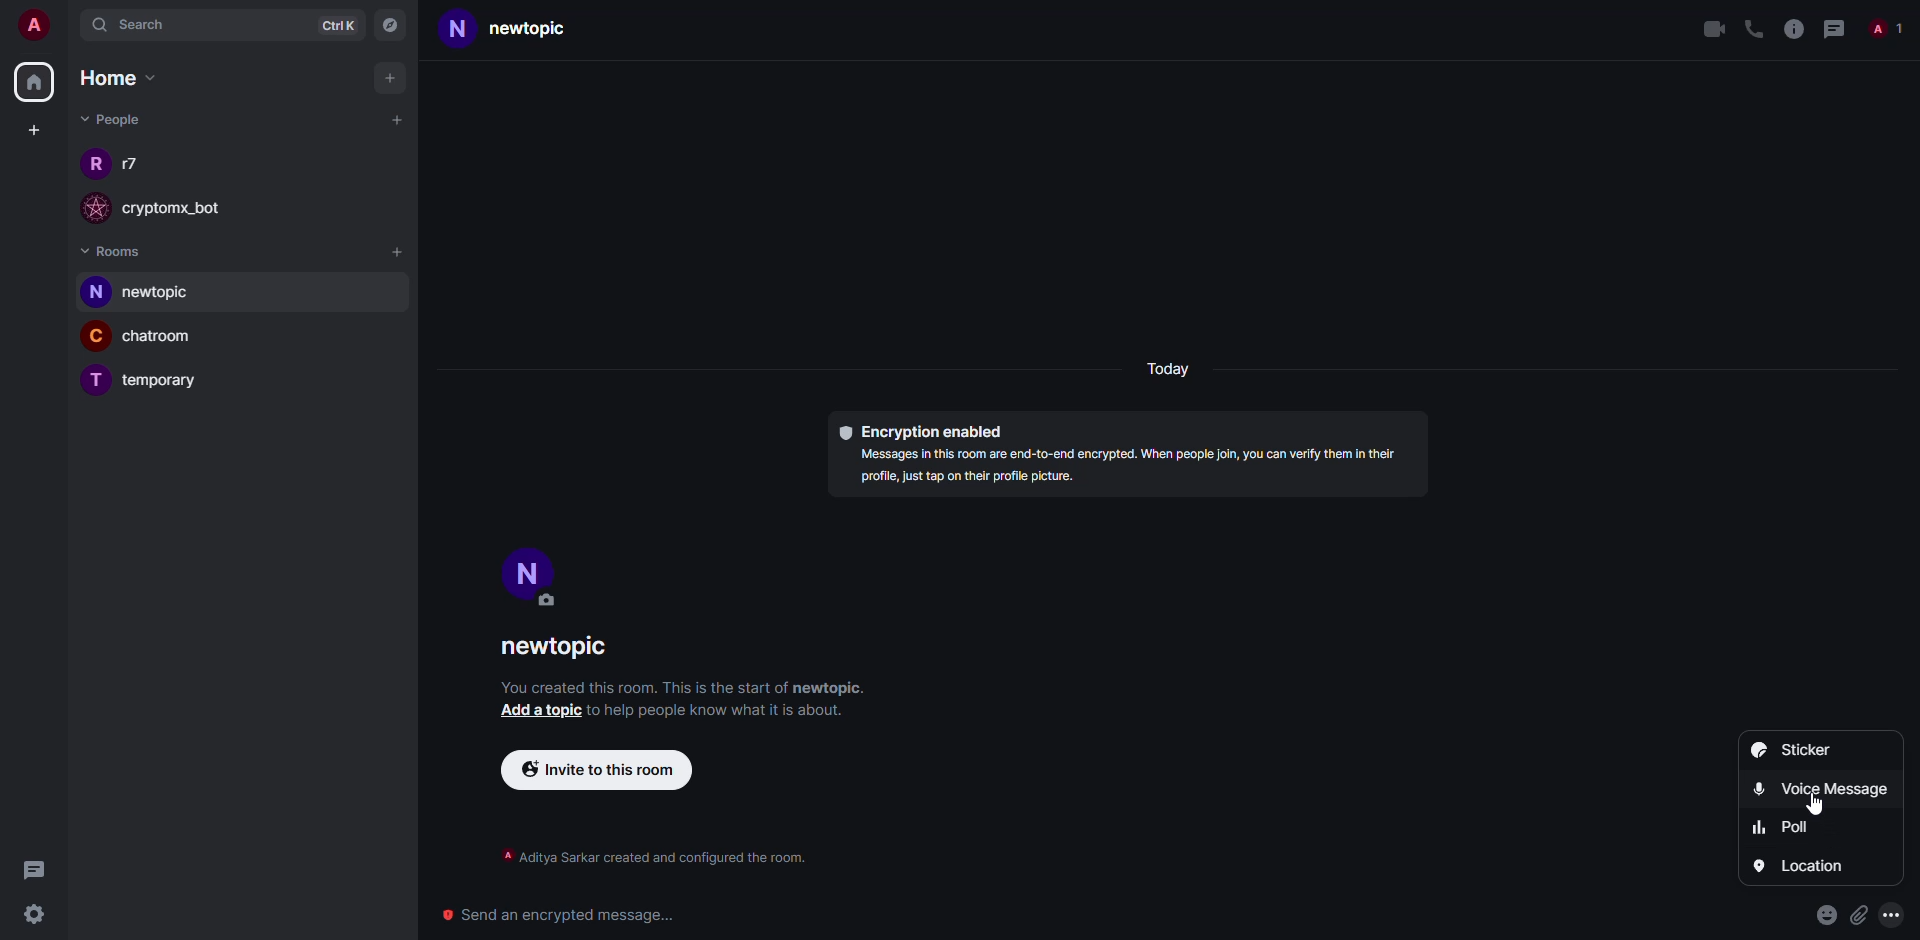  I want to click on ctrlK, so click(336, 27).